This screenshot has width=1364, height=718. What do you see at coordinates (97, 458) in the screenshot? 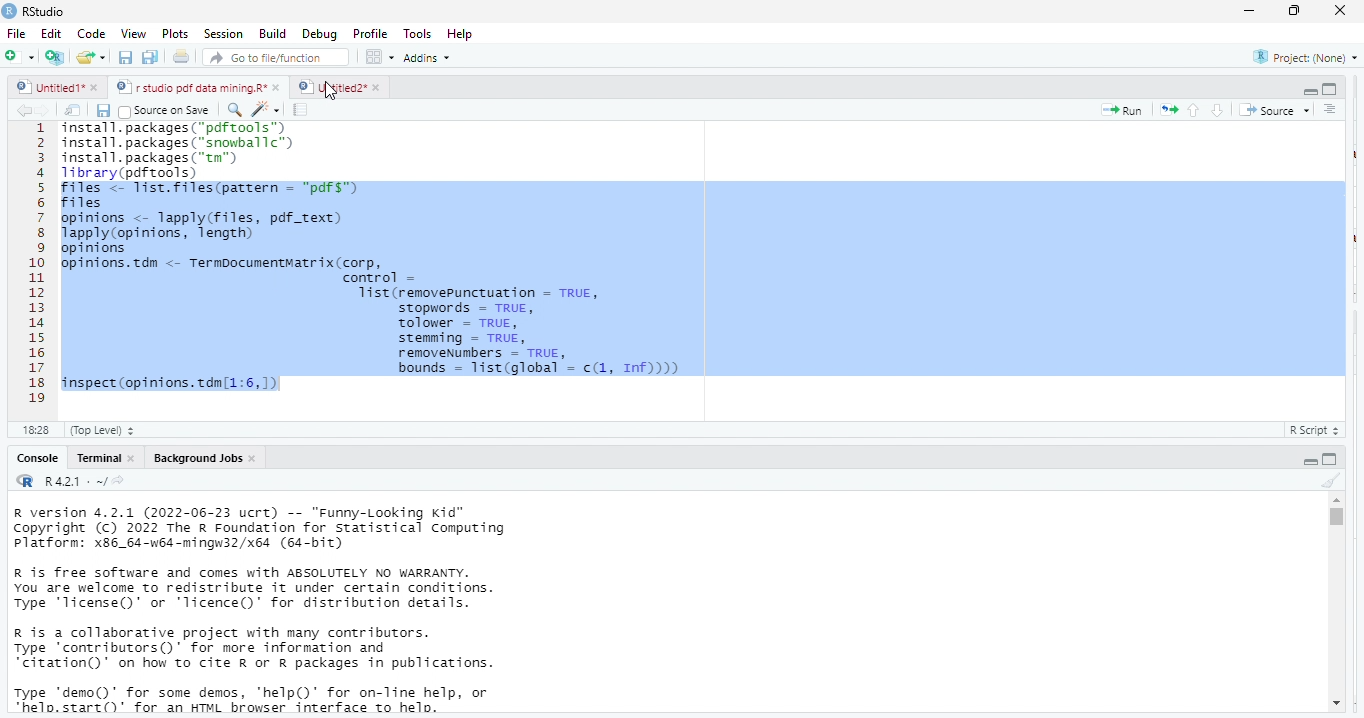
I see `terminal` at bounding box center [97, 458].